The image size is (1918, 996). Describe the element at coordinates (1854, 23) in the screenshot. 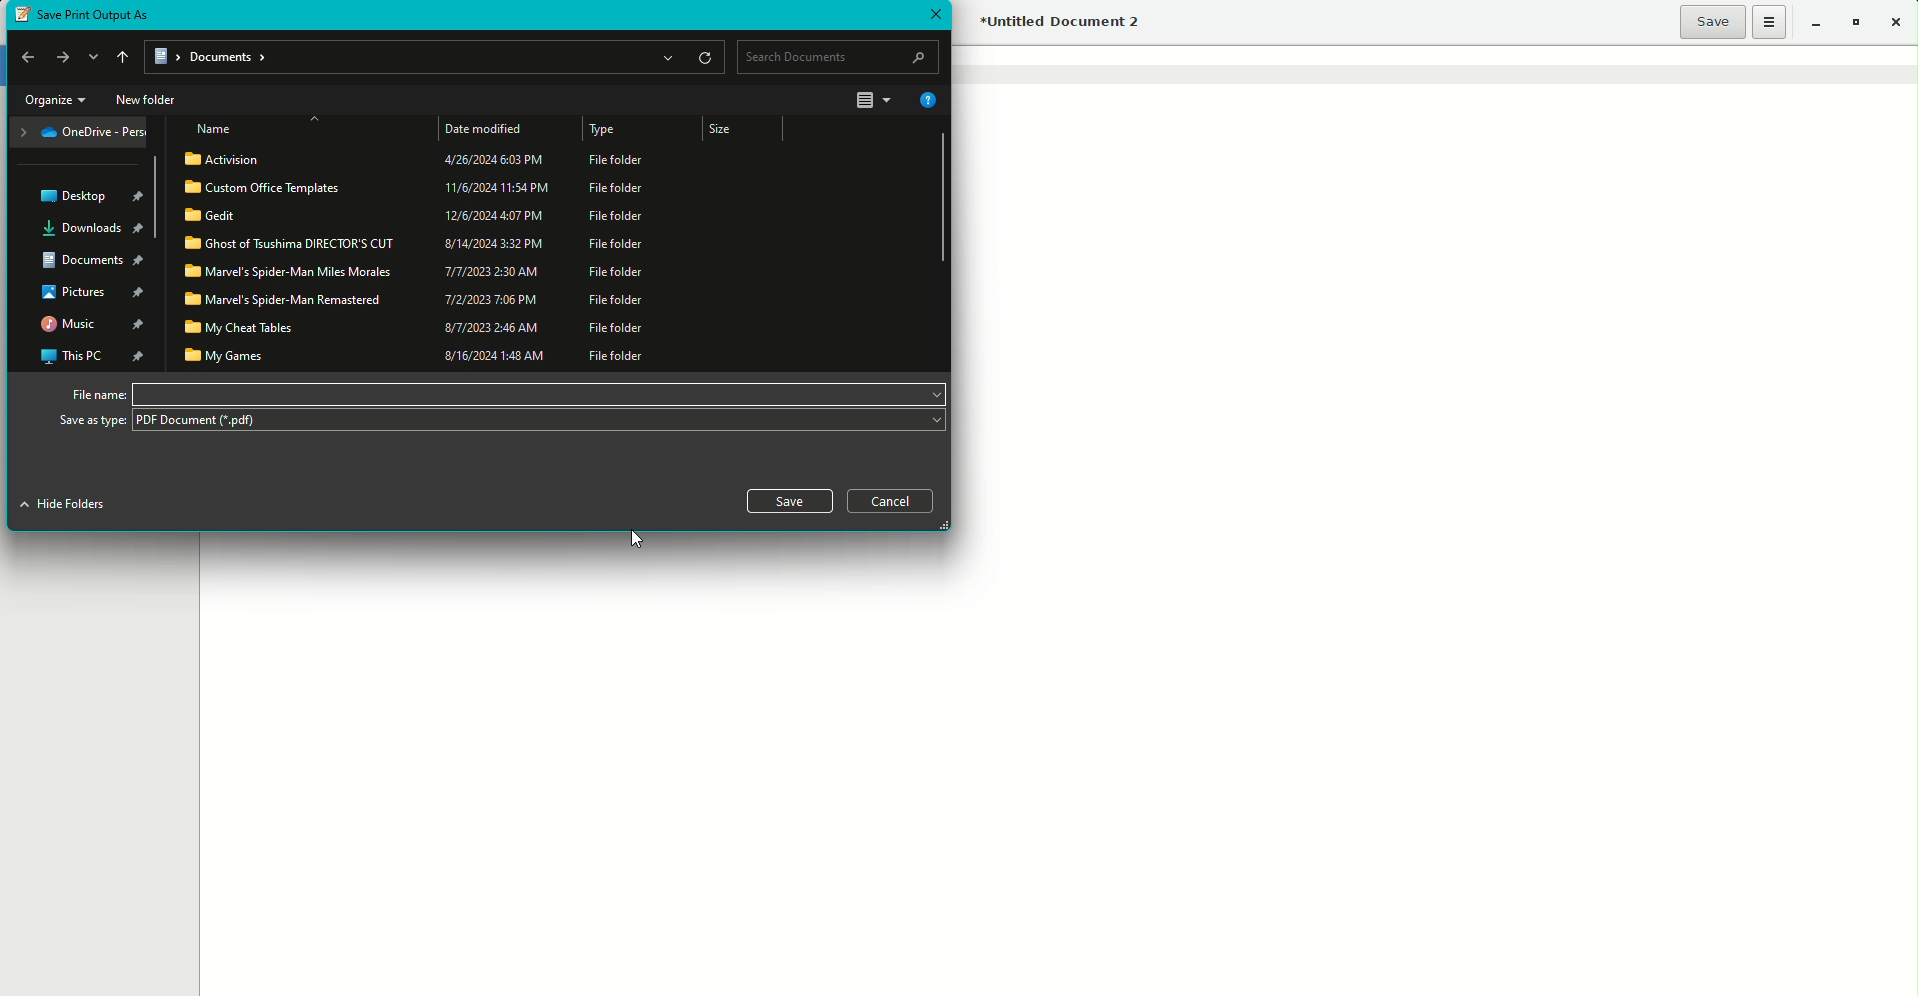

I see `Restore` at that location.